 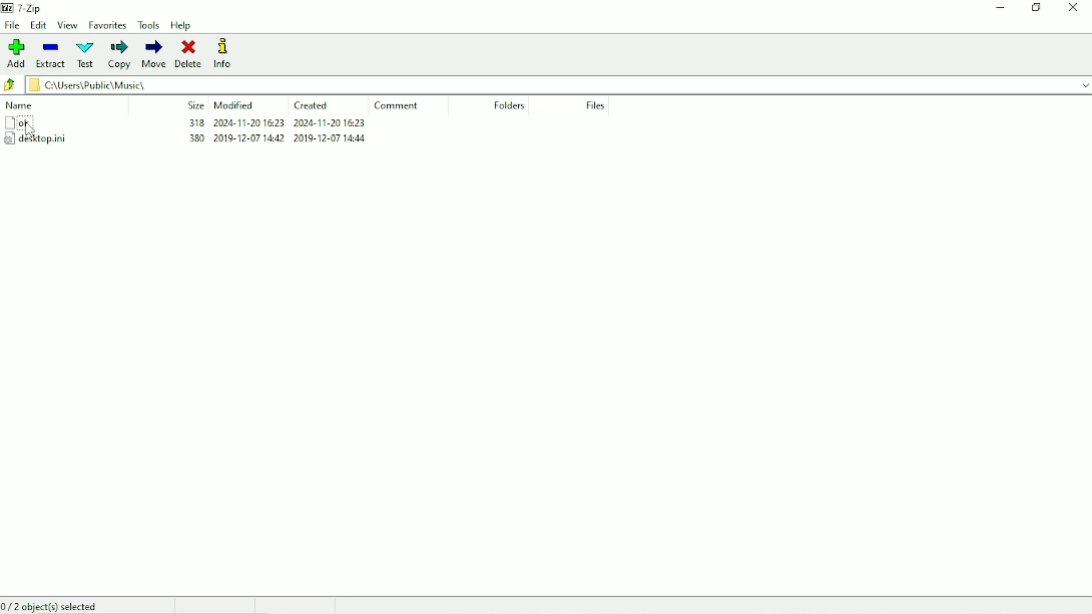 I want to click on File, so click(x=12, y=27).